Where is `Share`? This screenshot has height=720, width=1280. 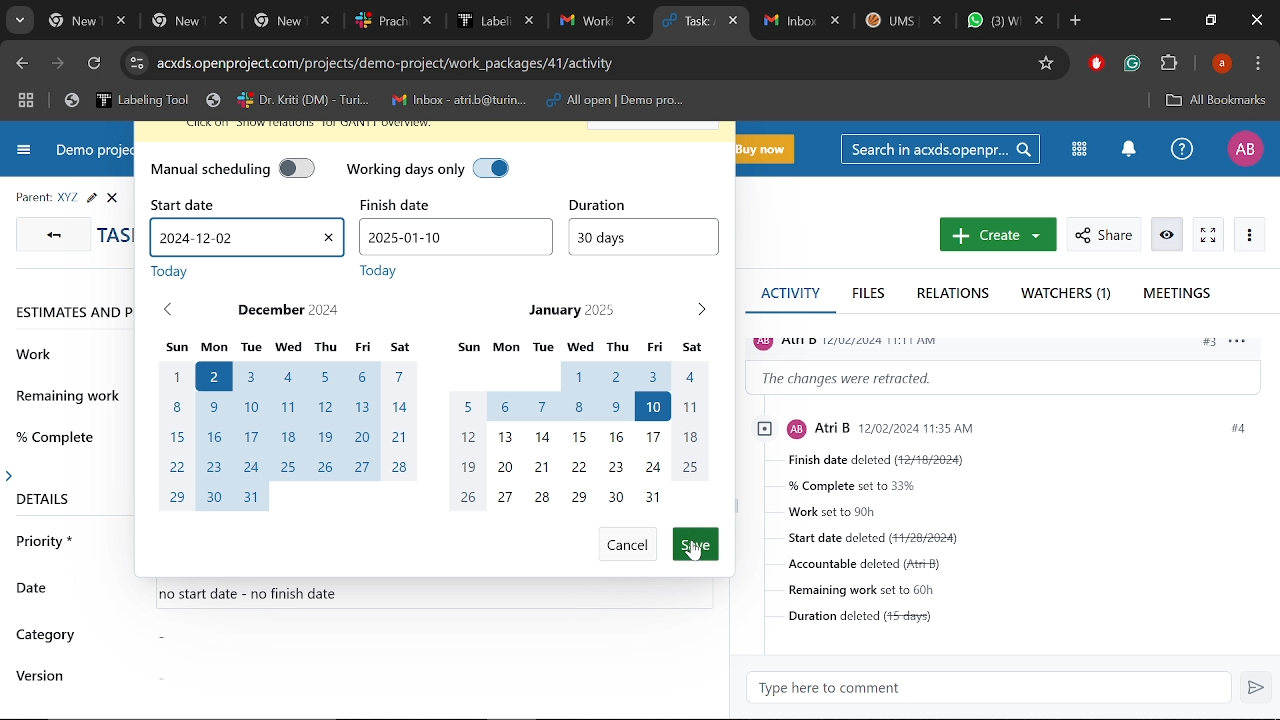 Share is located at coordinates (1103, 235).